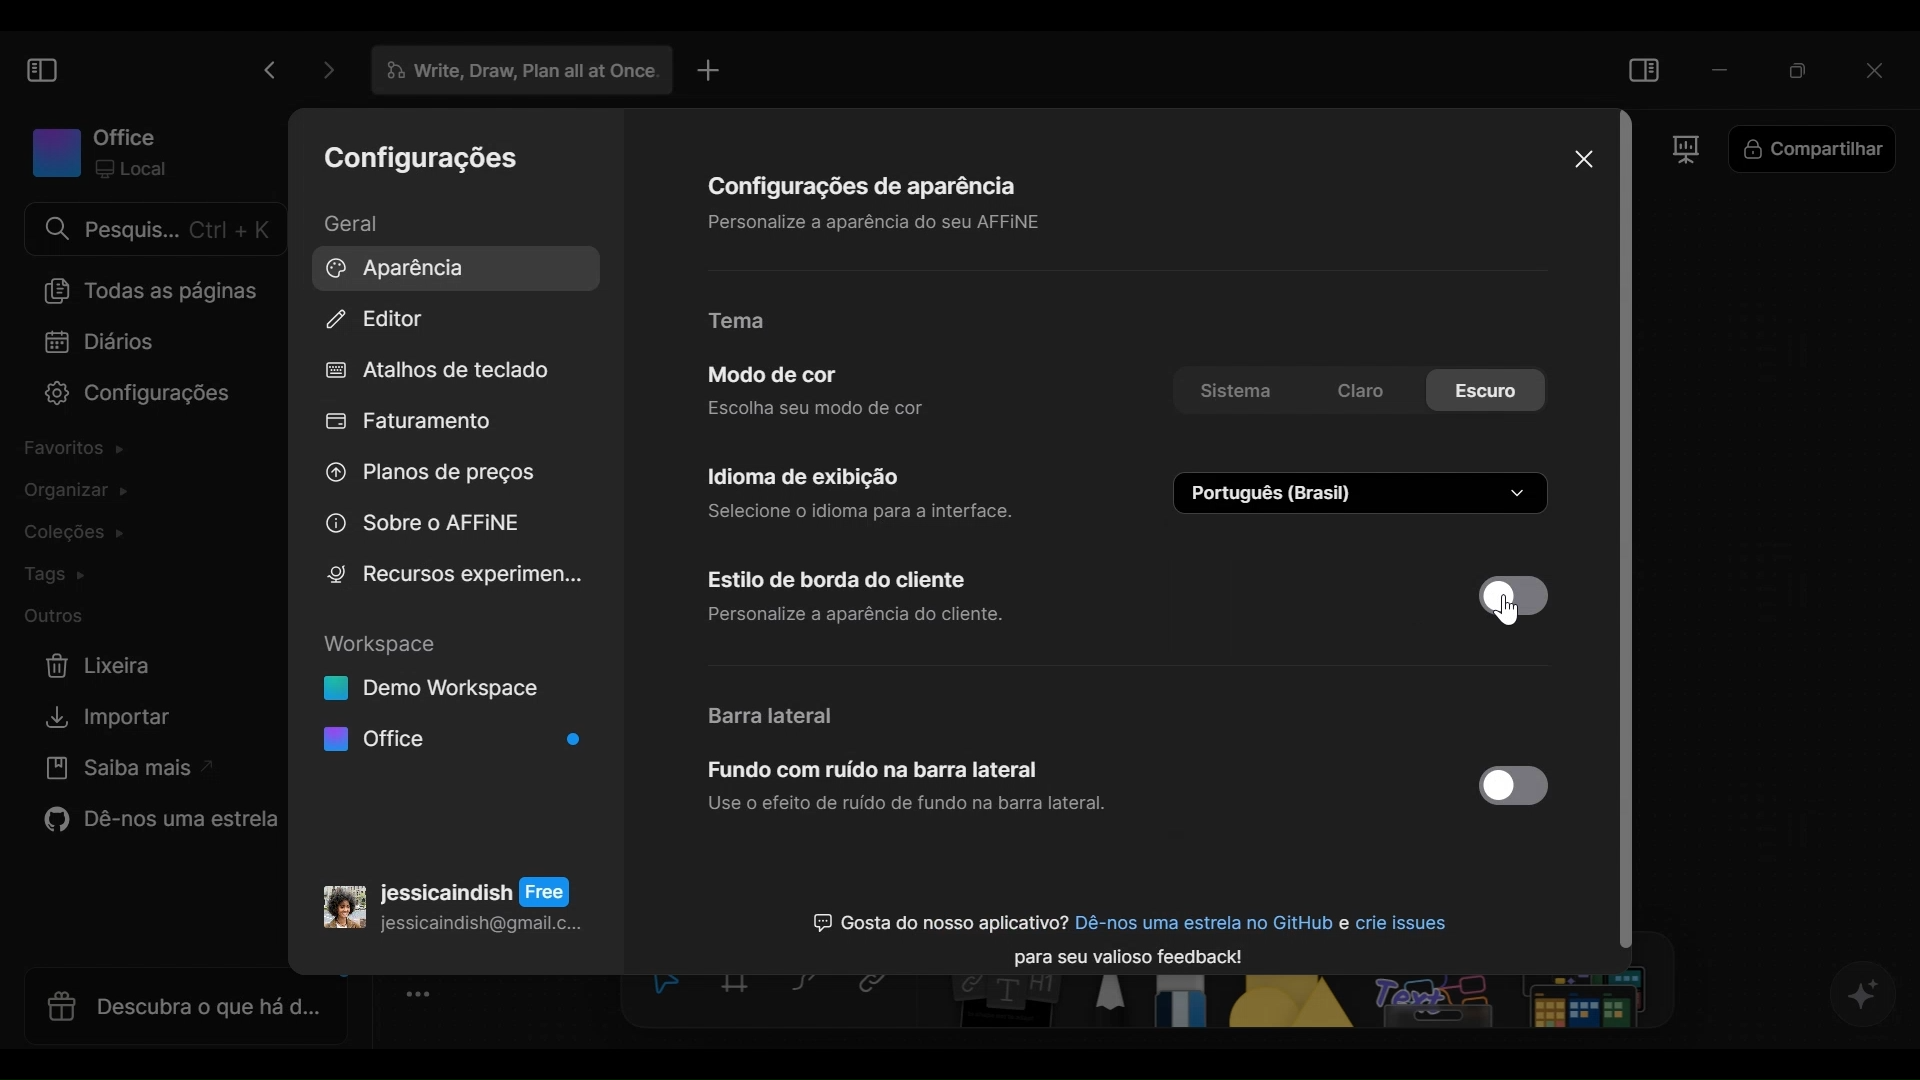 Image resolution: width=1920 pixels, height=1080 pixels. I want to click on Pricing plans, so click(425, 477).